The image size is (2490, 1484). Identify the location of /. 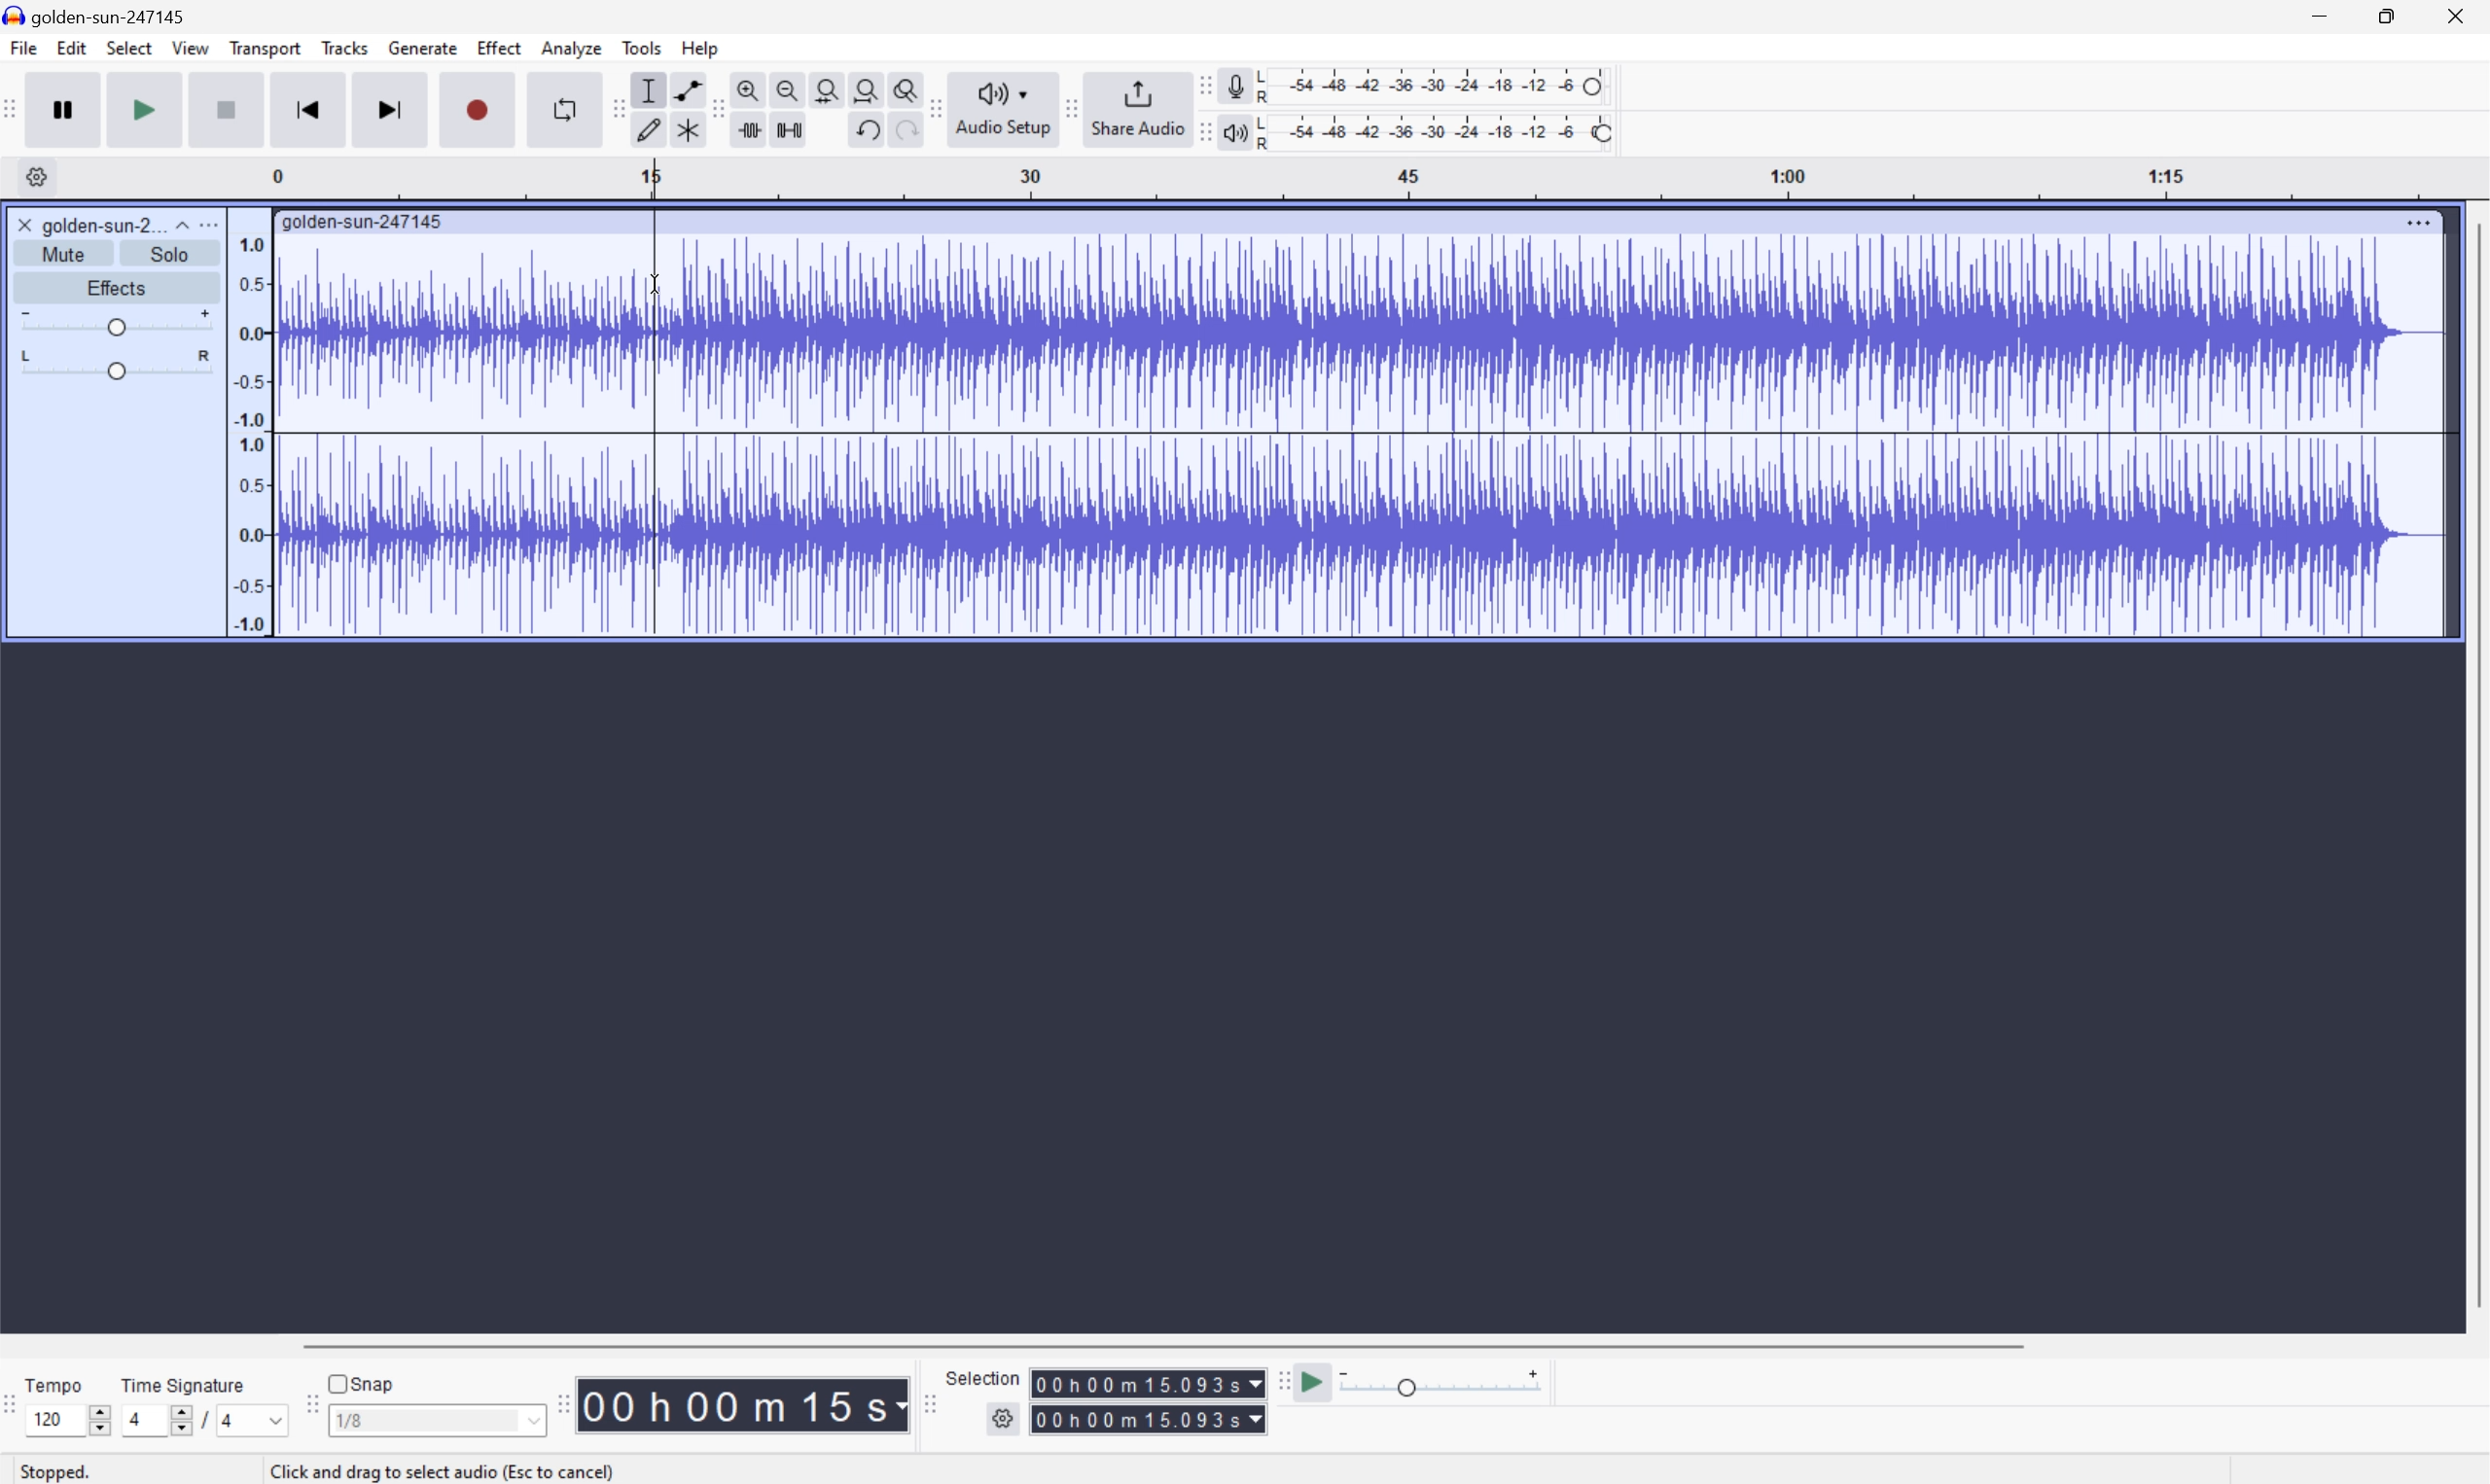
(201, 1418).